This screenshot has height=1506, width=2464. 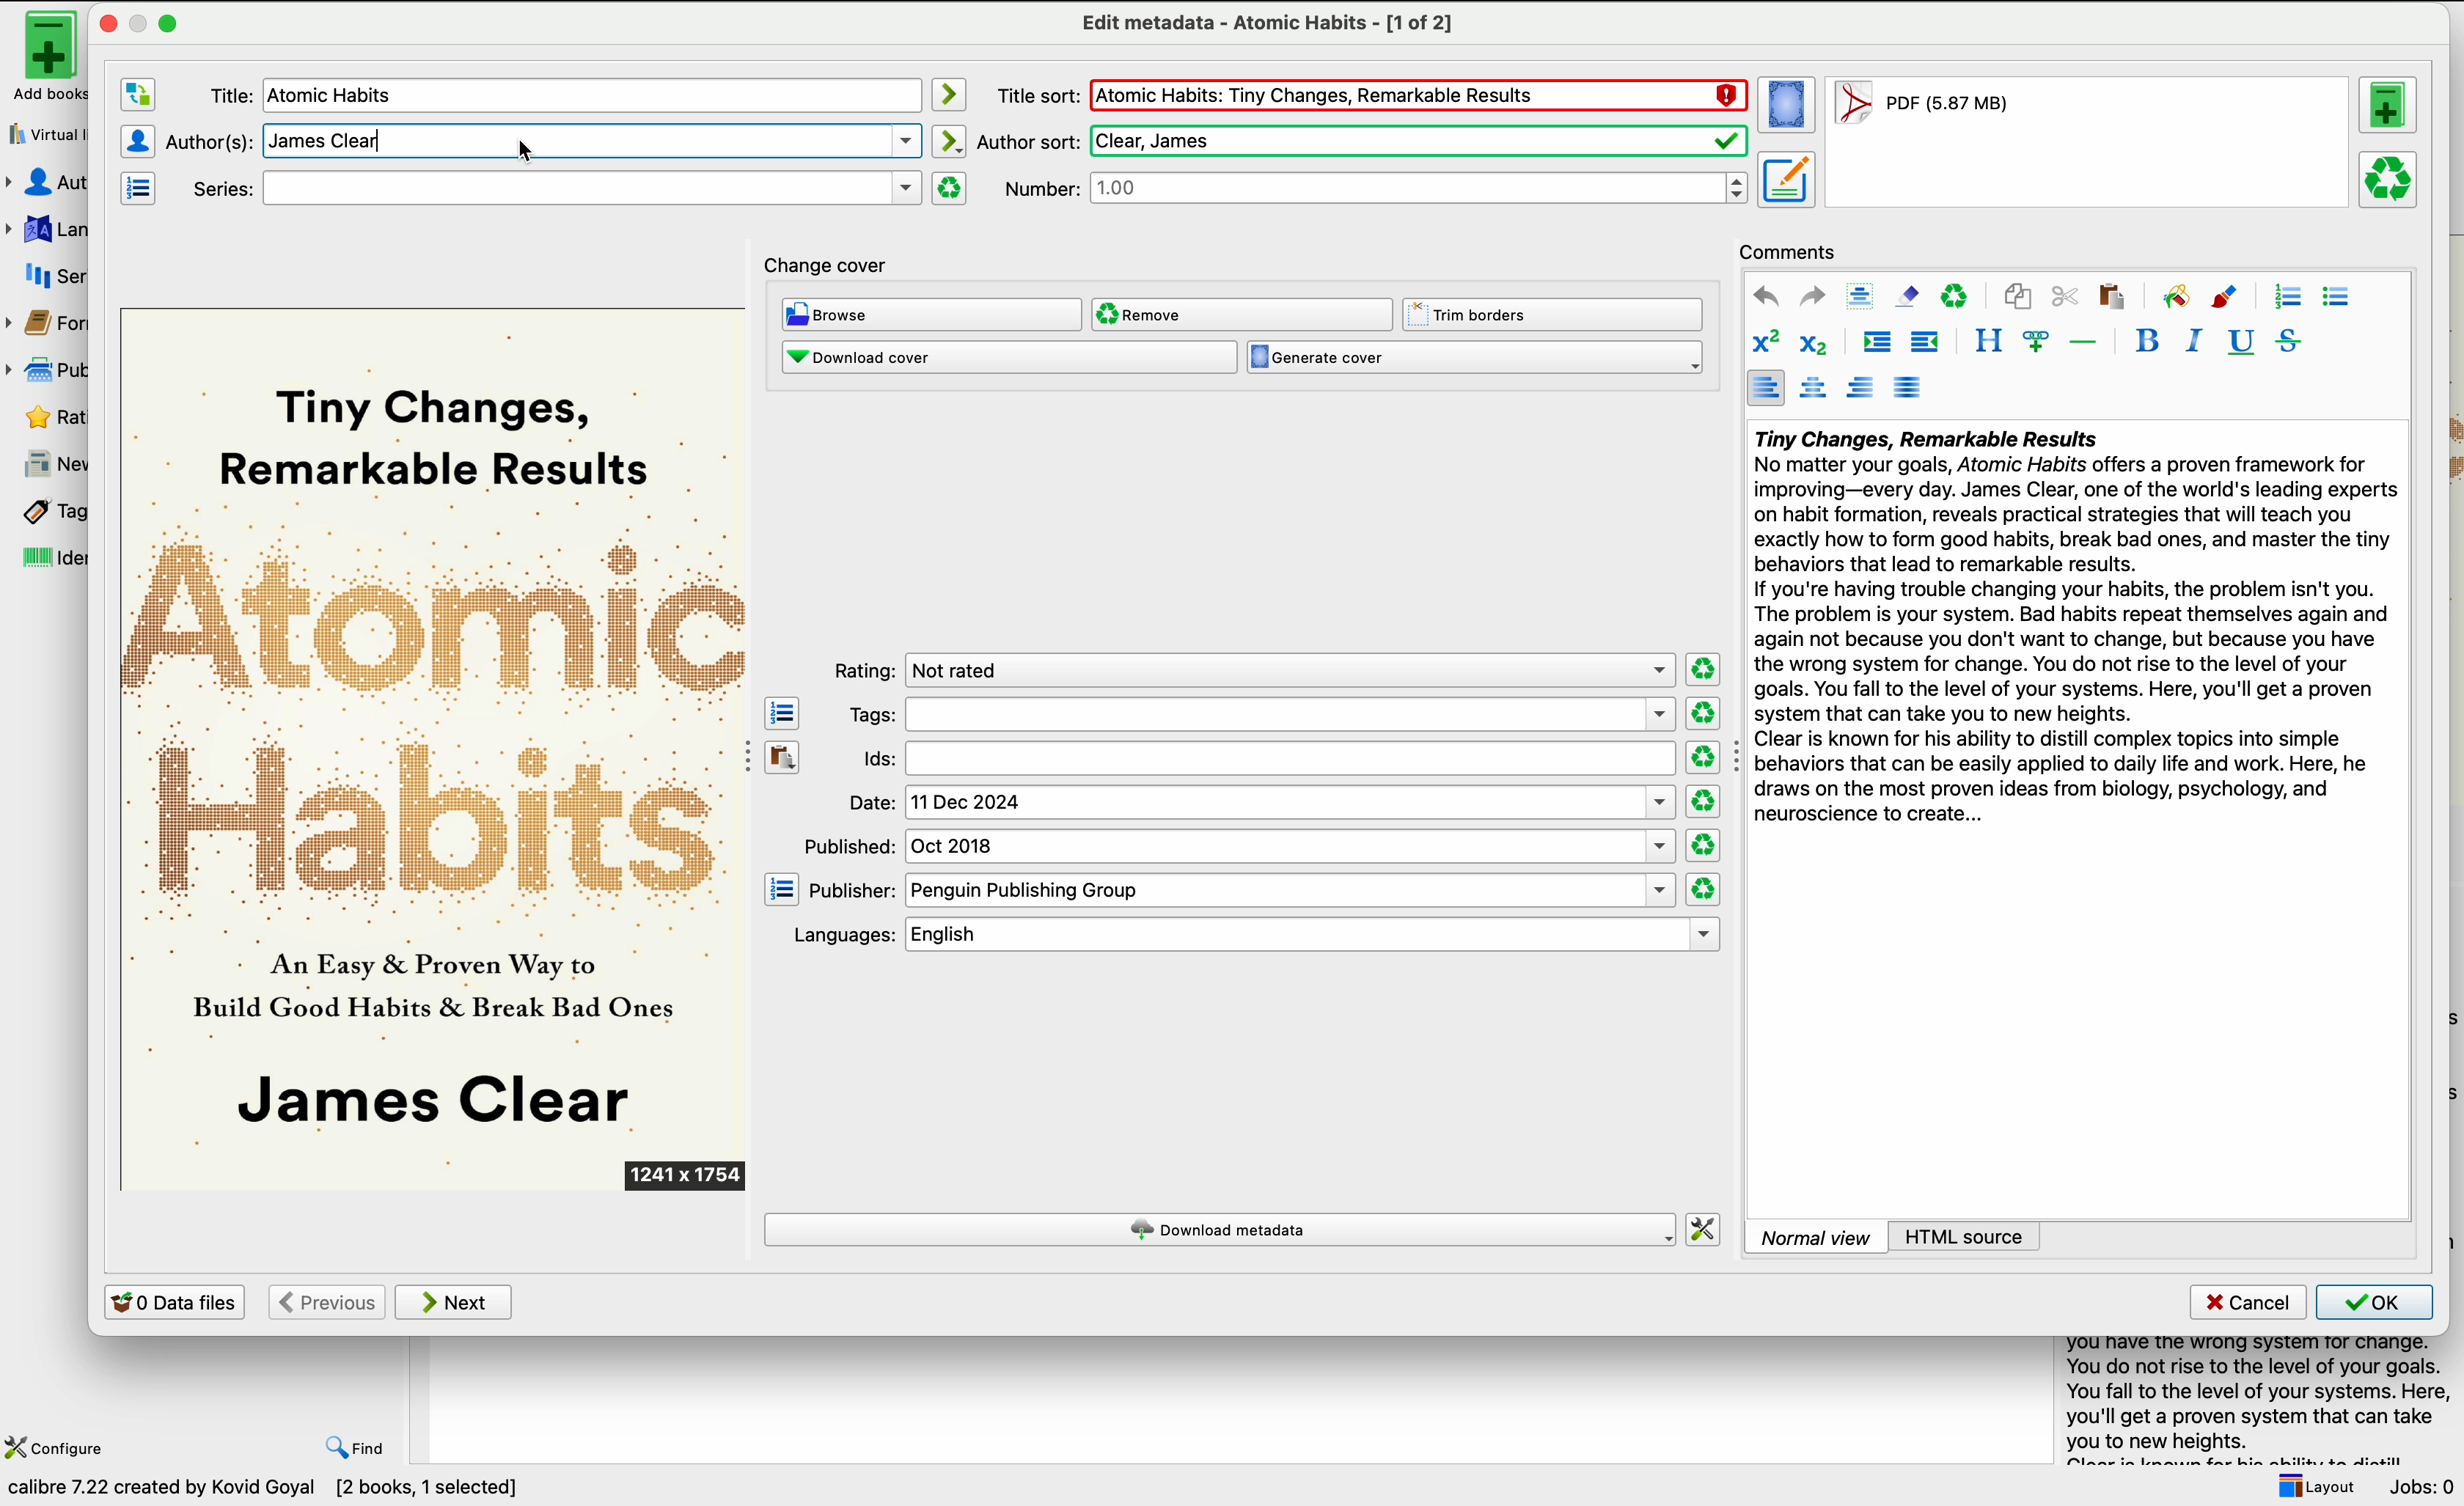 I want to click on Ids, so click(x=1264, y=760).